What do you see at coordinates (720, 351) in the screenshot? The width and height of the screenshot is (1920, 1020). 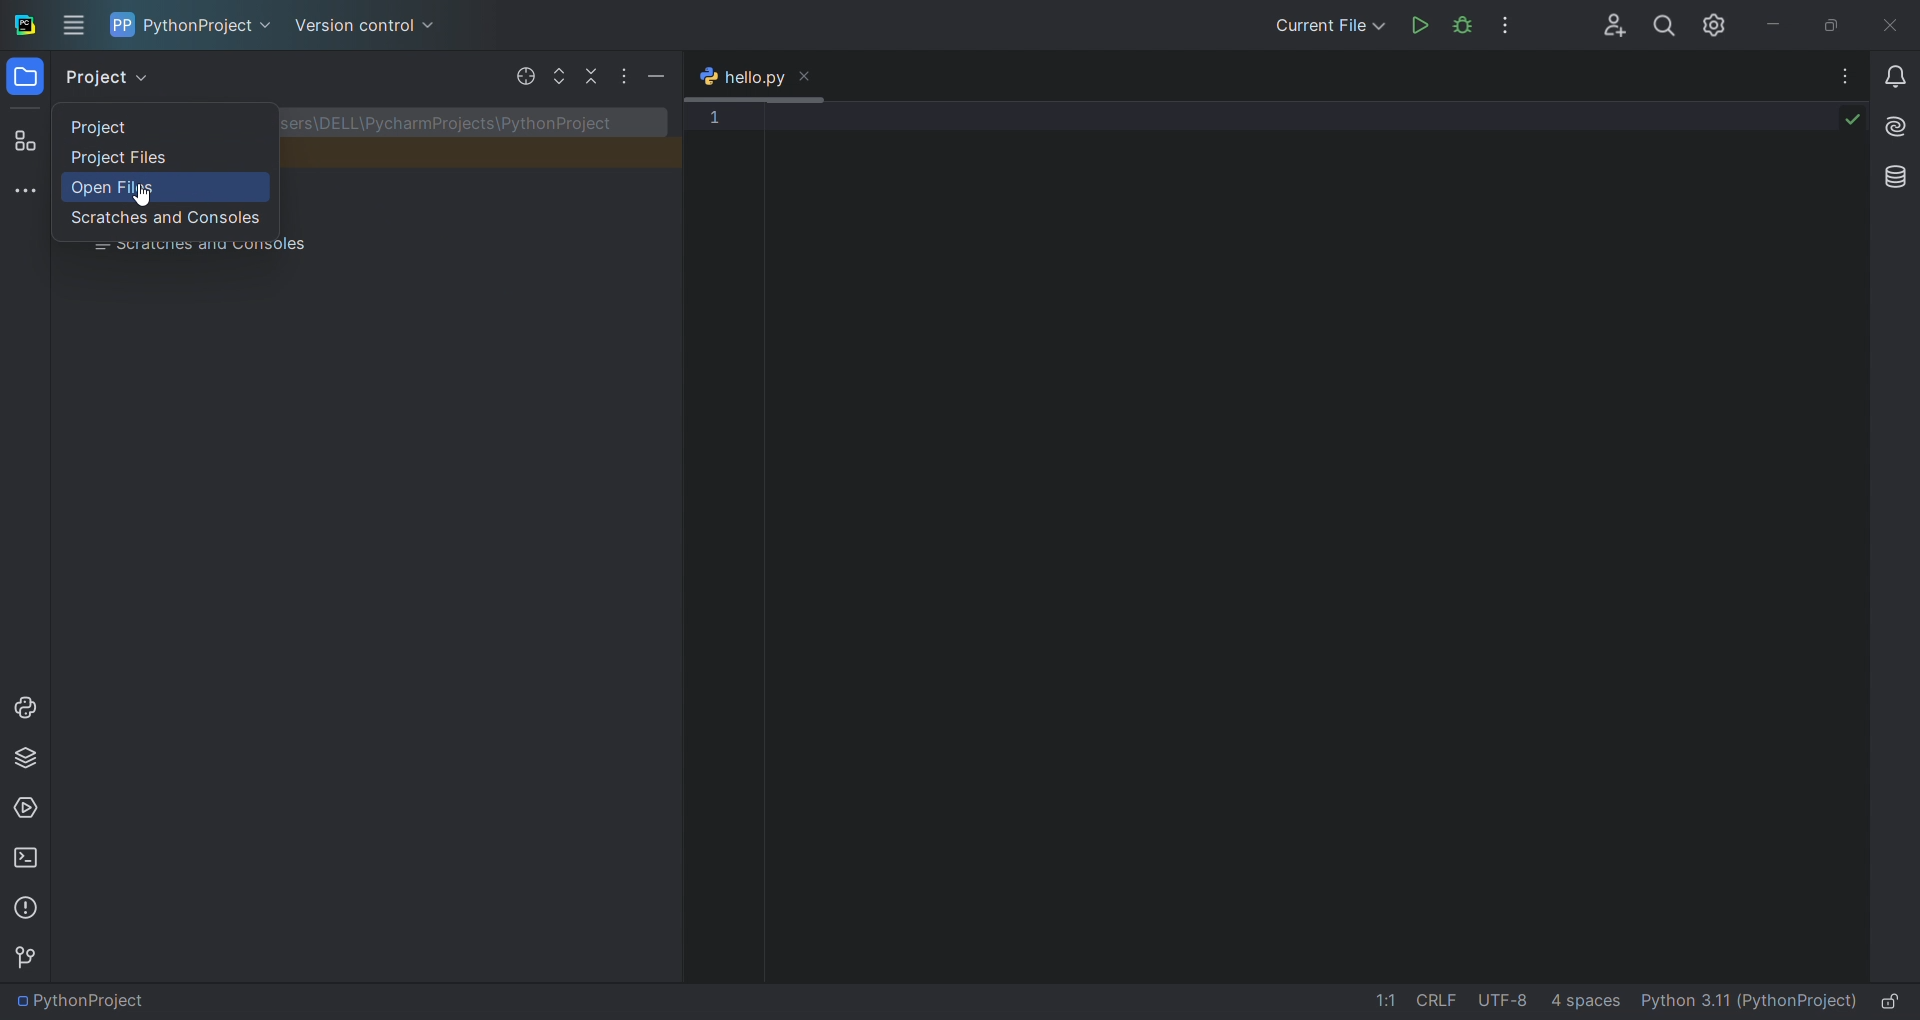 I see `line number` at bounding box center [720, 351].